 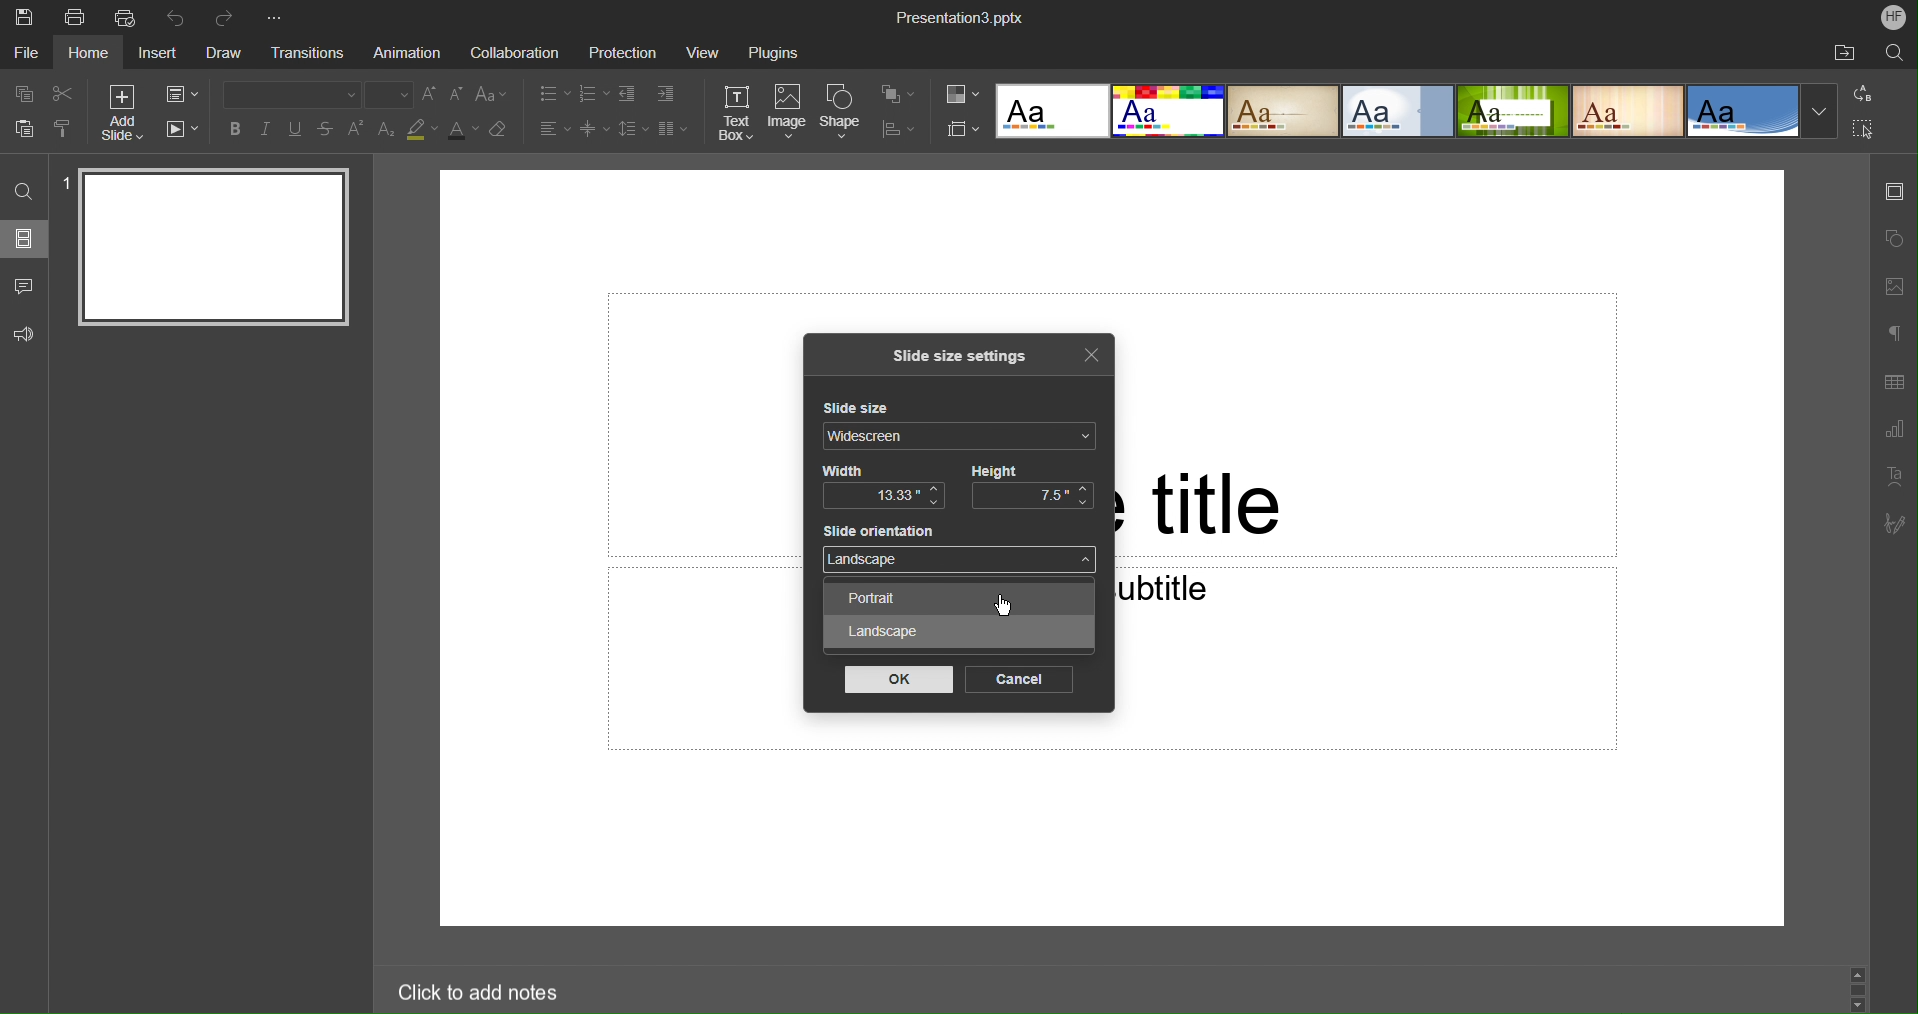 What do you see at coordinates (469, 989) in the screenshot?
I see `Click to add notes` at bounding box center [469, 989].